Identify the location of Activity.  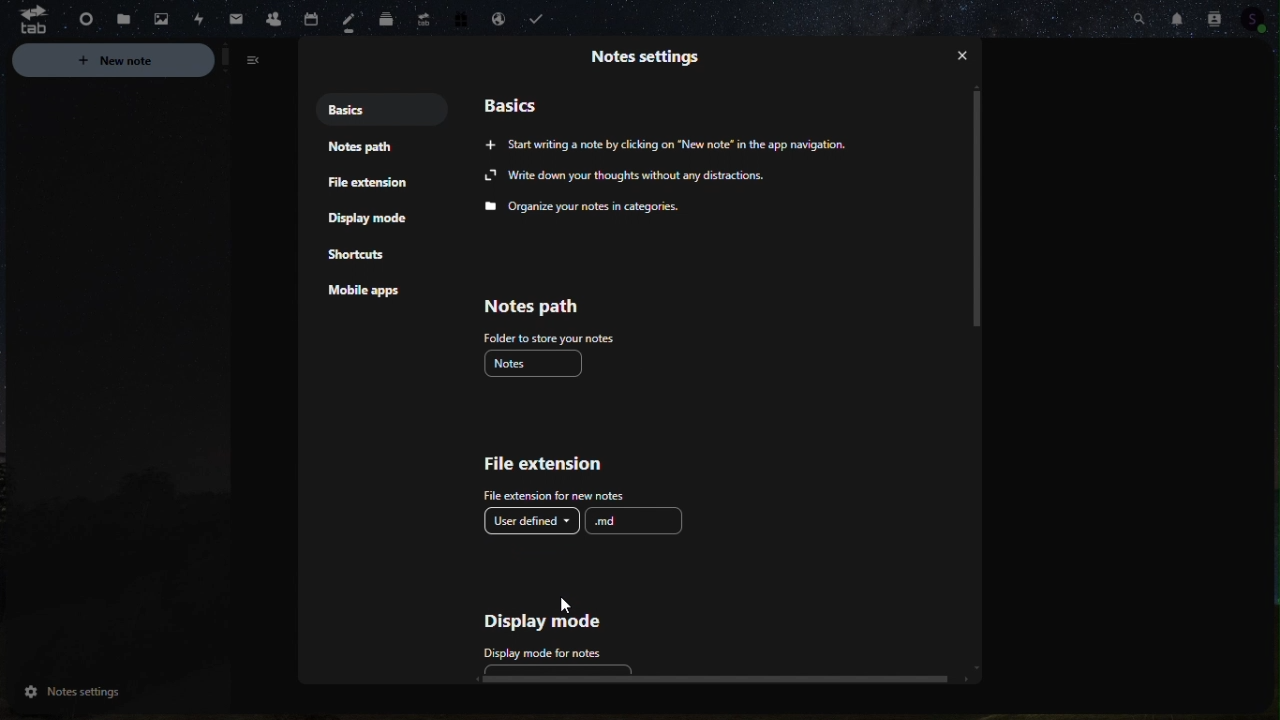
(199, 17).